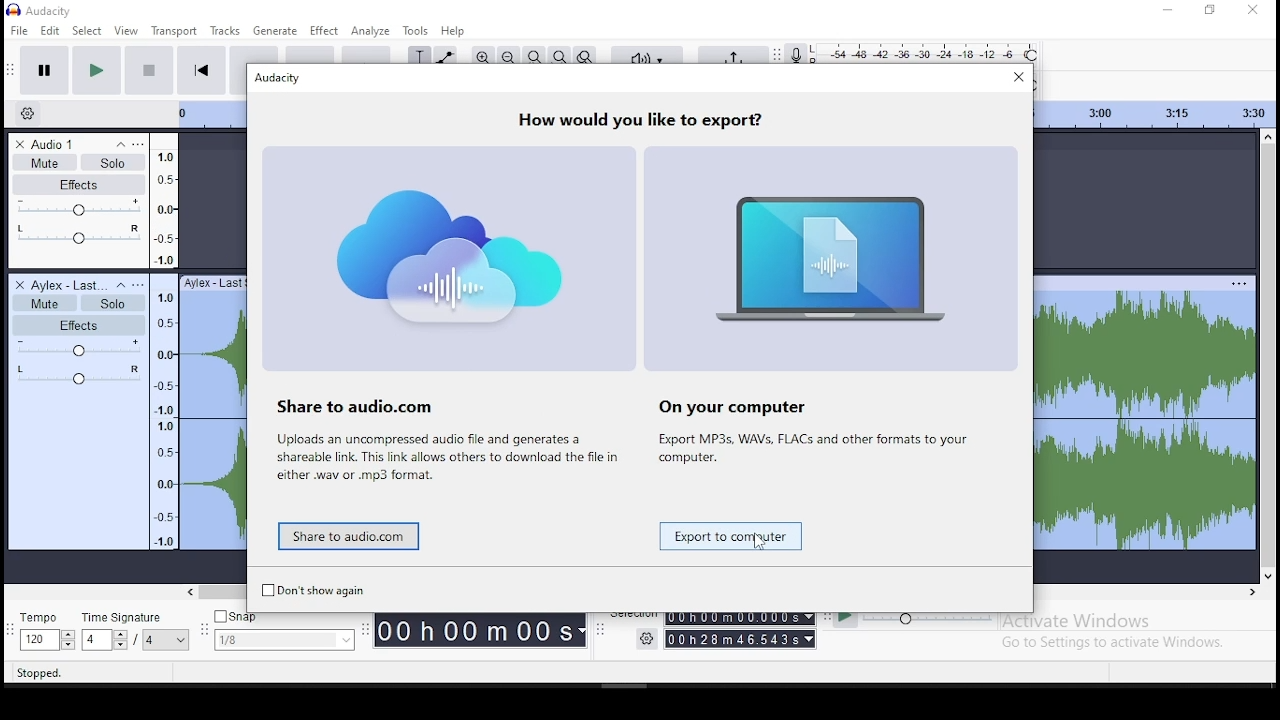 Image resolution: width=1280 pixels, height=720 pixels. I want to click on tracks, so click(226, 30).